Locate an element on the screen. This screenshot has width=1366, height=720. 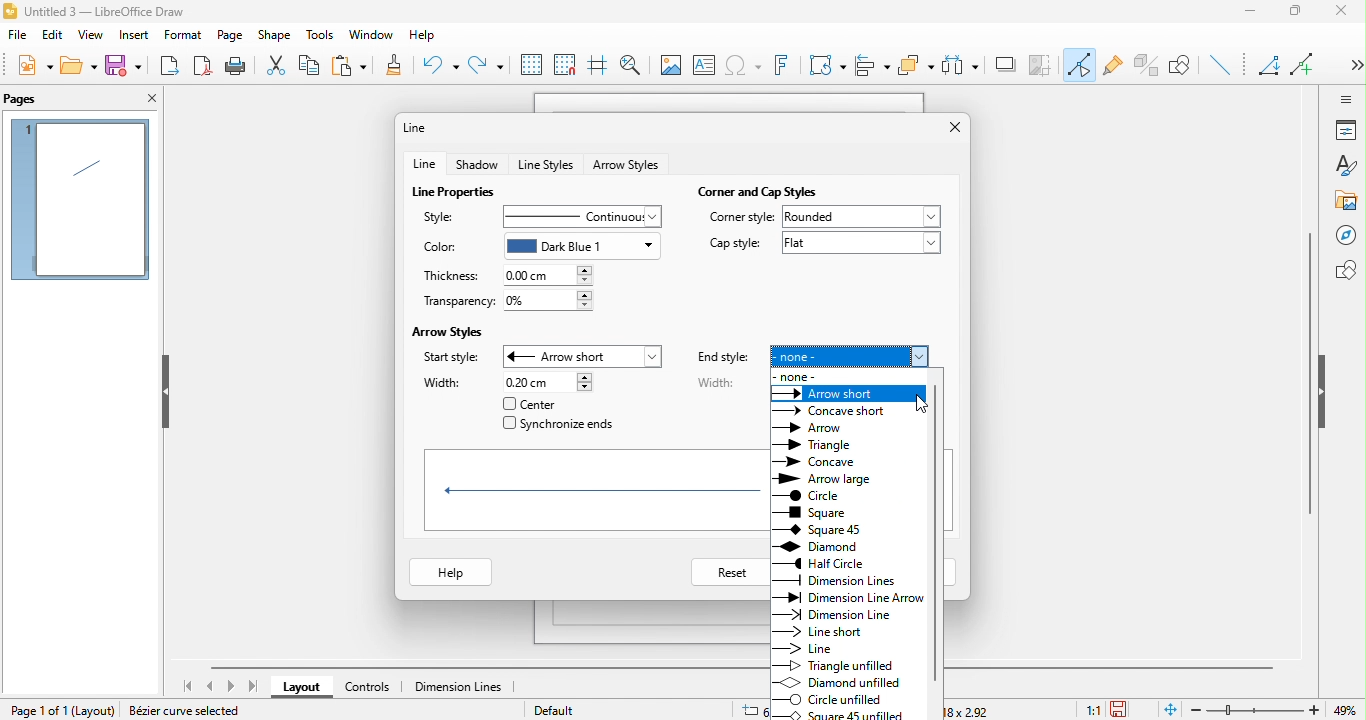
save is located at coordinates (125, 68).